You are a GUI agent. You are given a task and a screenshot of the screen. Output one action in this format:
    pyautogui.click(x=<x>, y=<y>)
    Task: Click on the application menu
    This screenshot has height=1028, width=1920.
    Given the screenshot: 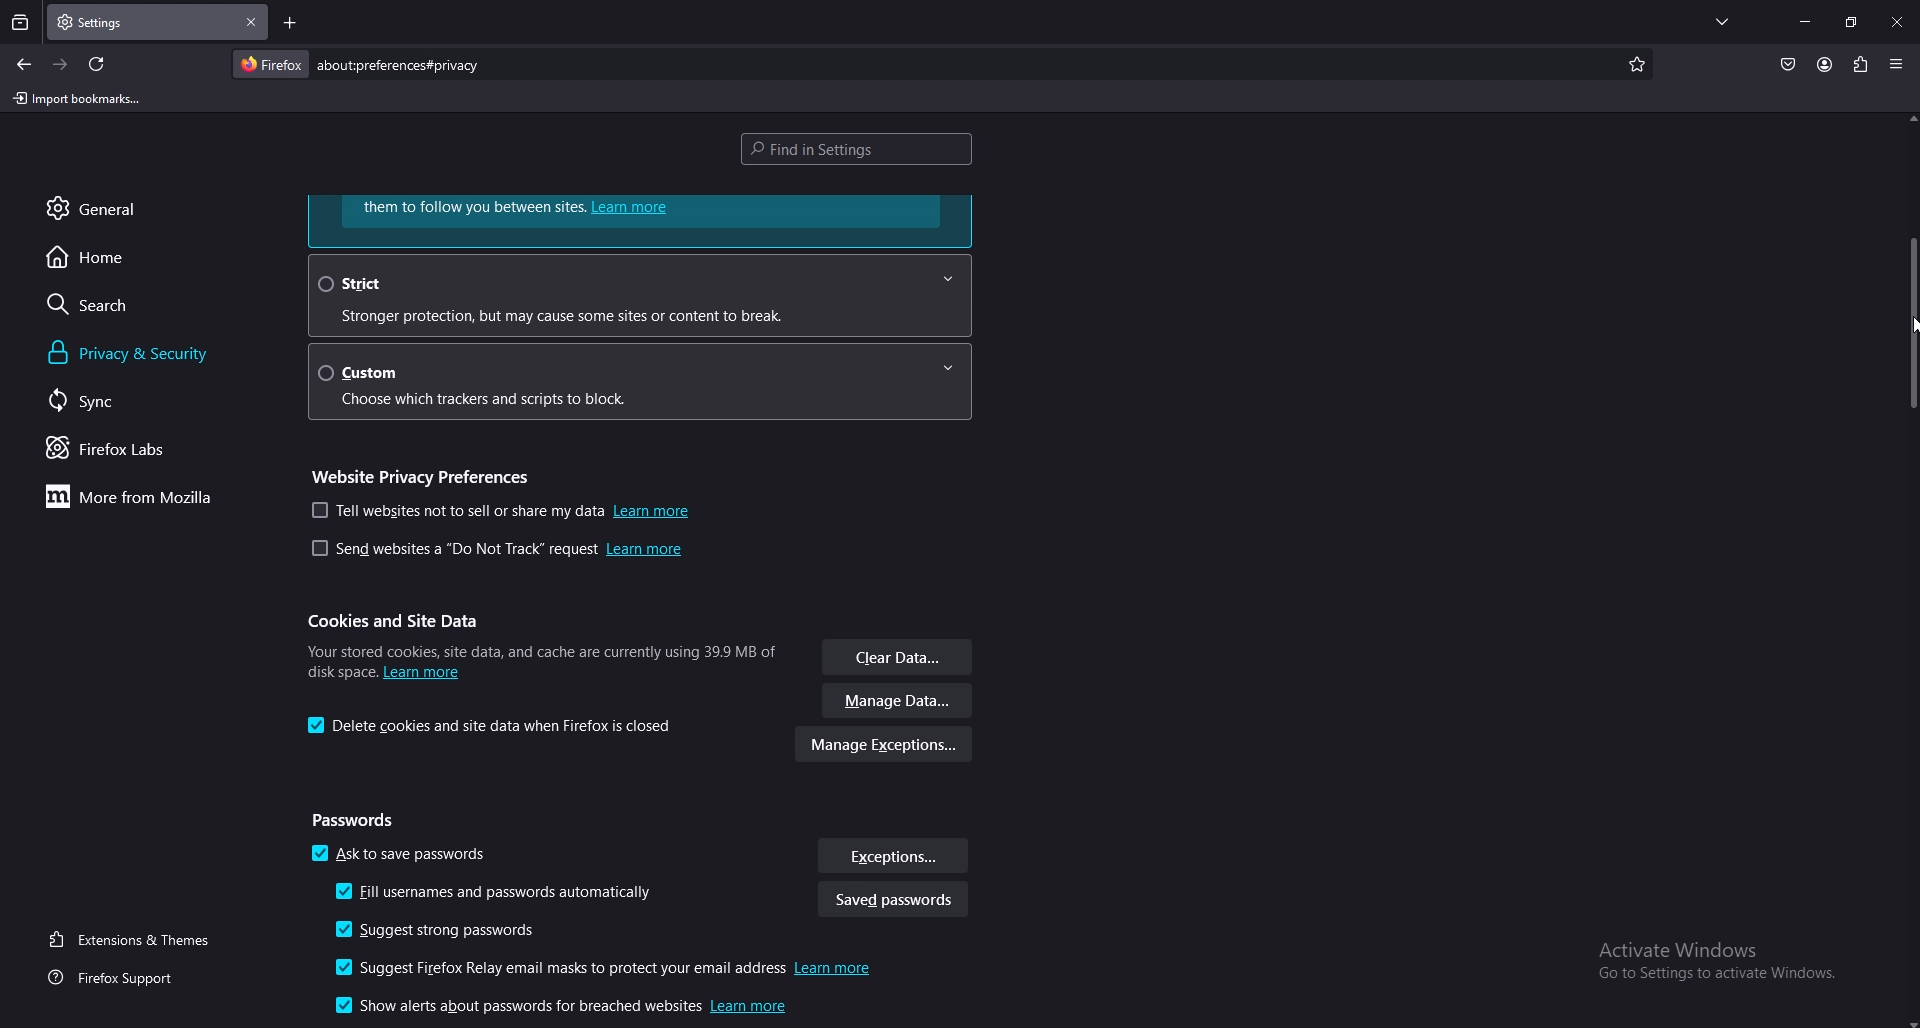 What is the action you would take?
    pyautogui.click(x=1897, y=62)
    